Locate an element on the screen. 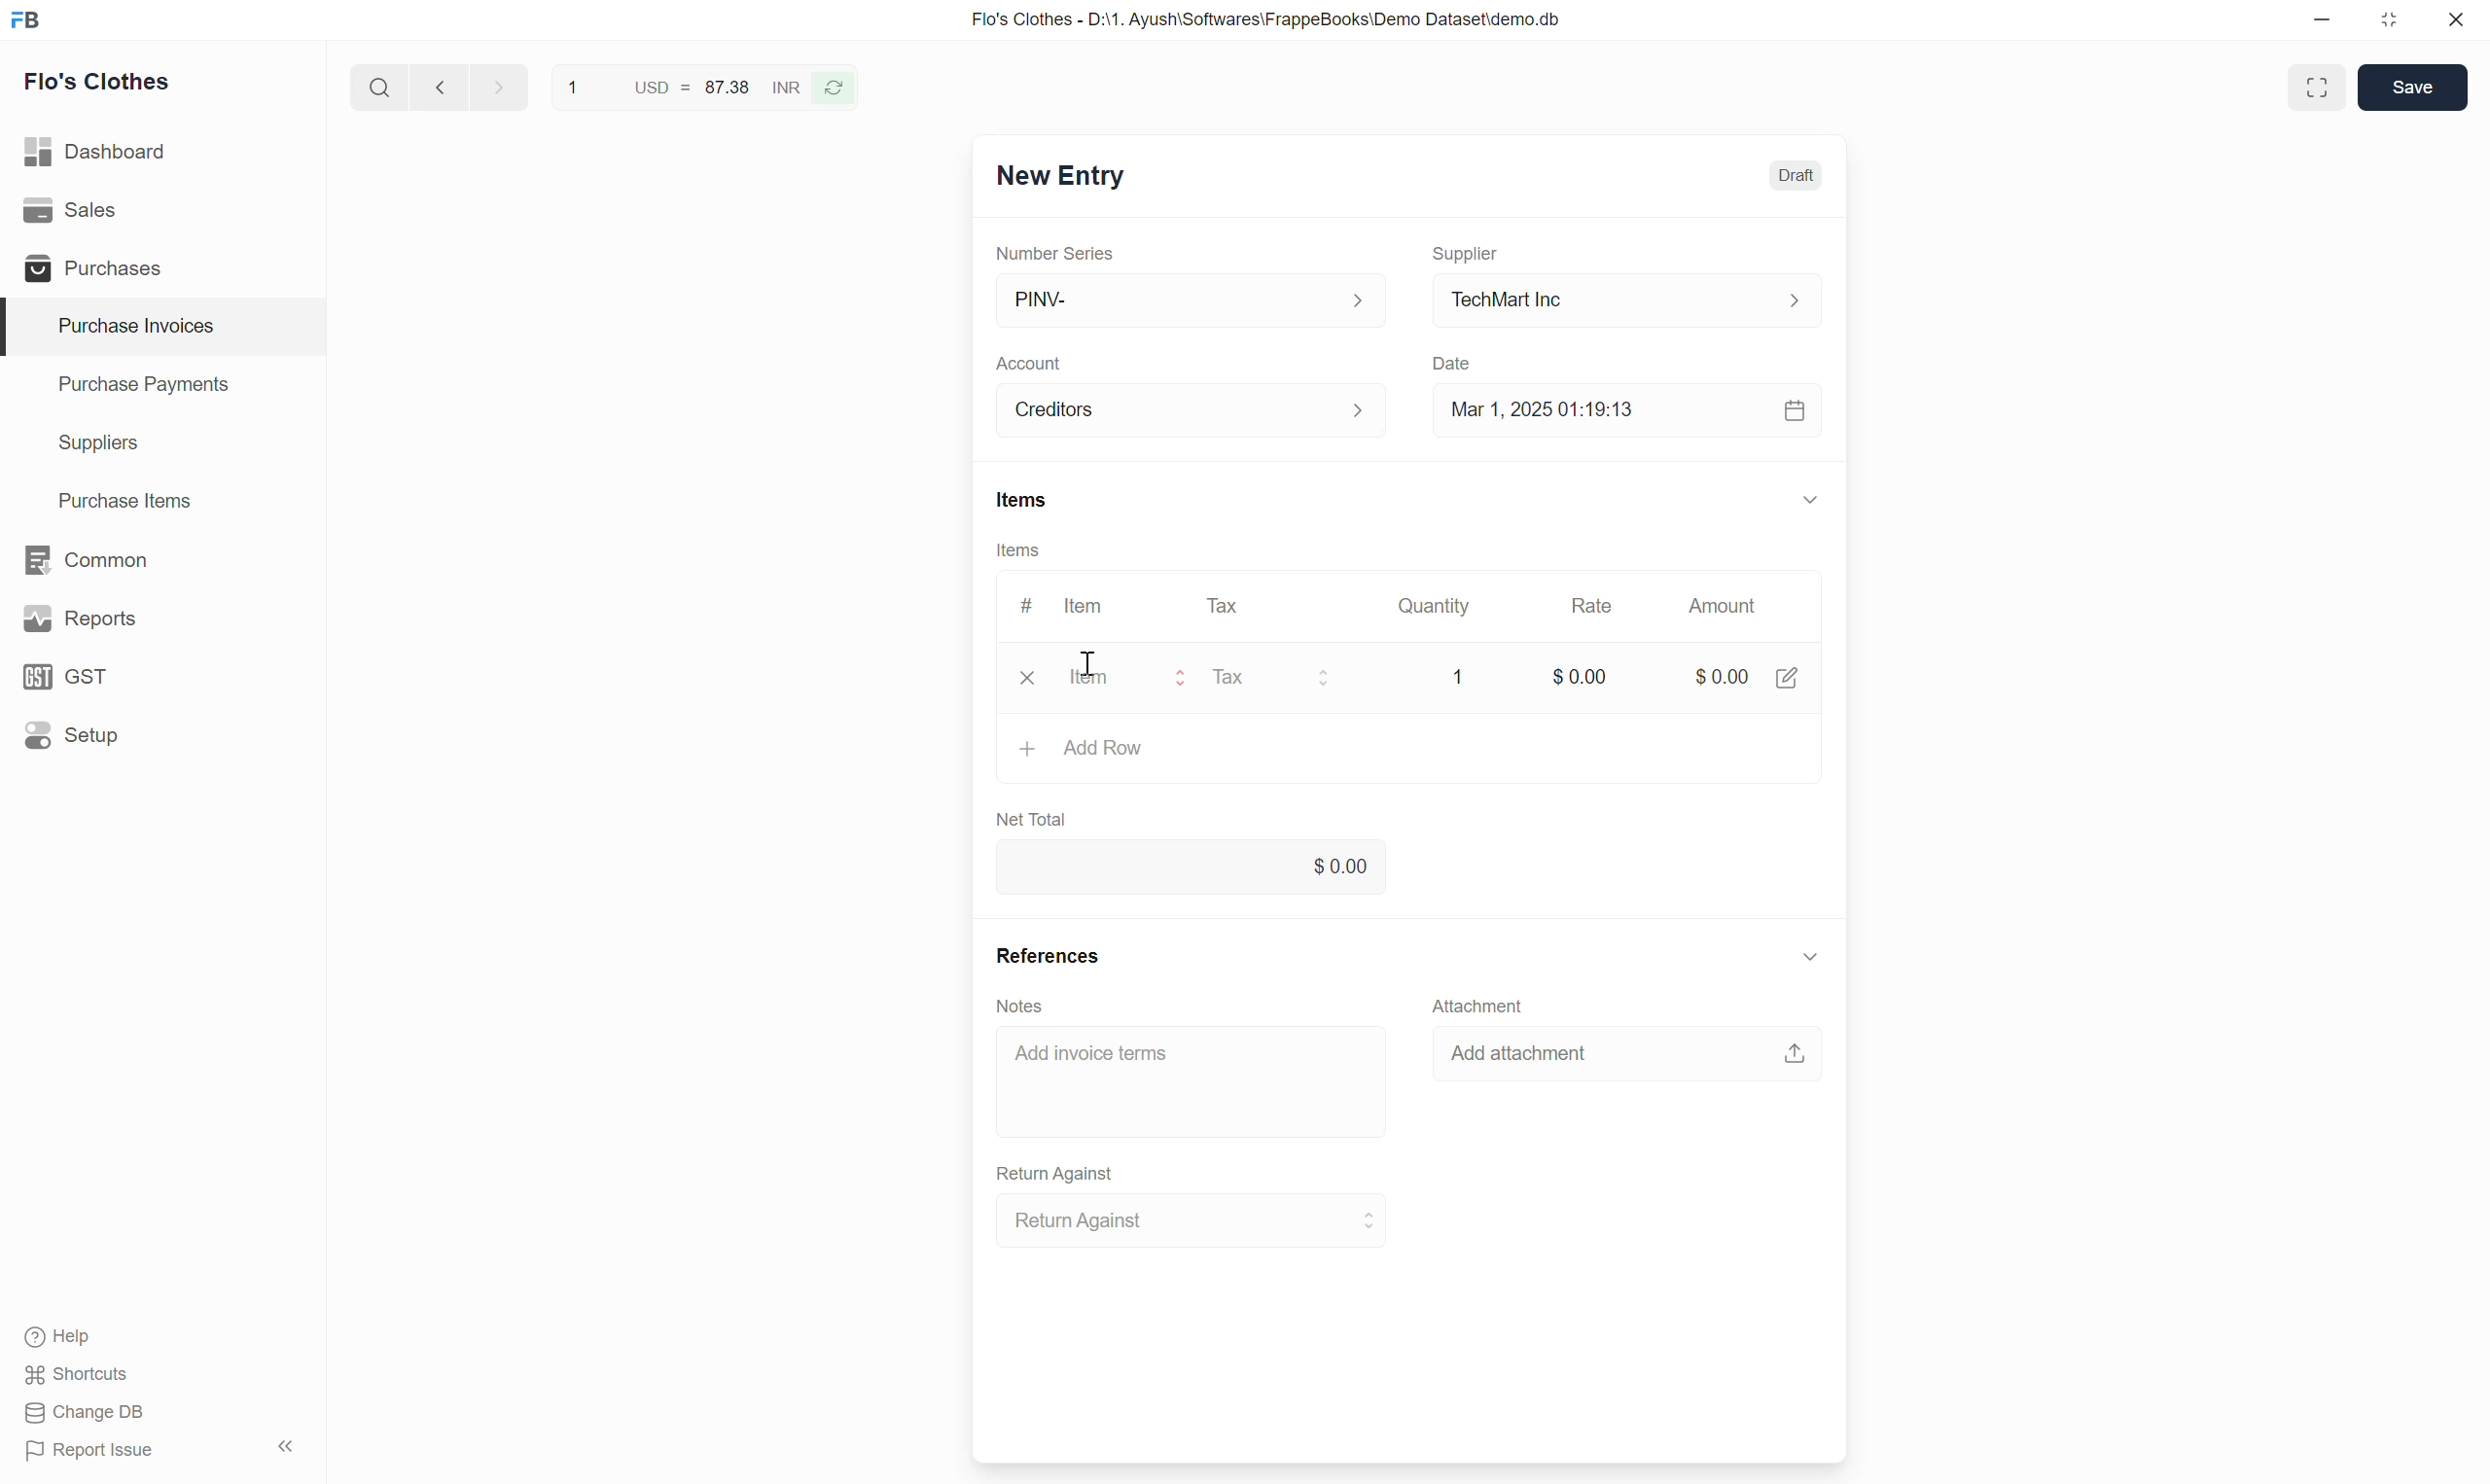 The height and width of the screenshot is (1484, 2490). Purchases is located at coordinates (89, 268).